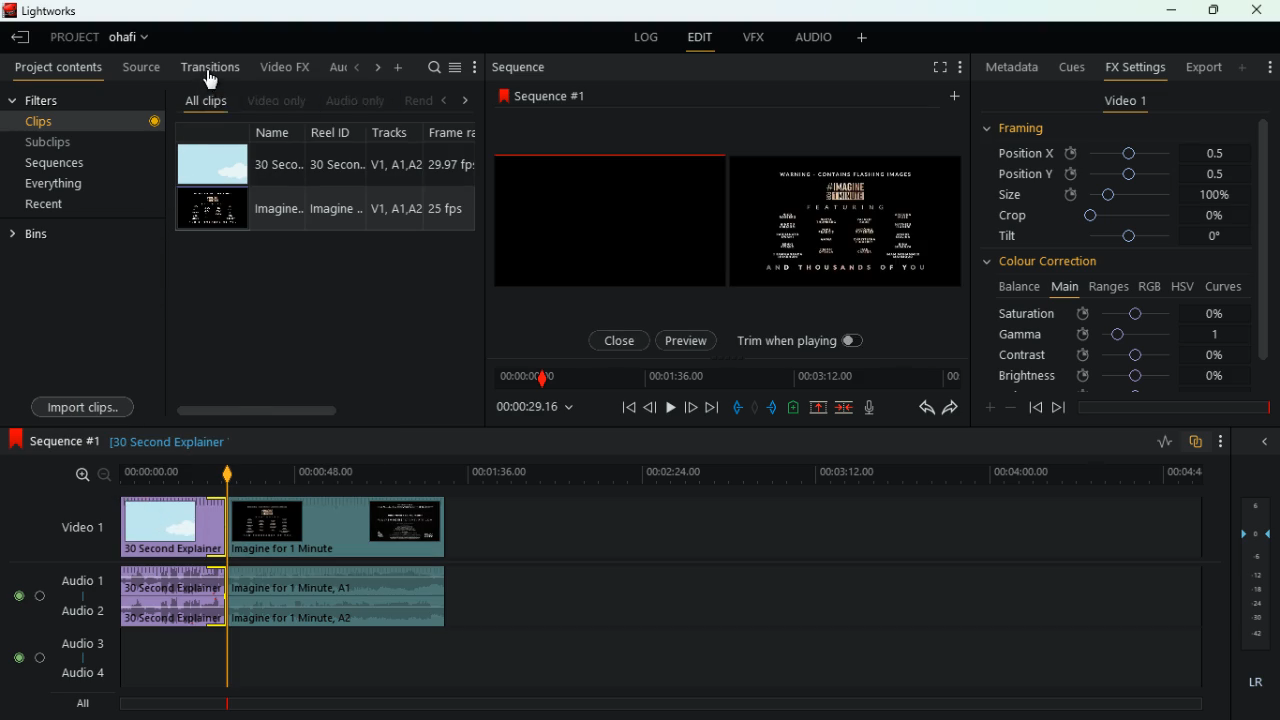  Describe the element at coordinates (400, 67) in the screenshot. I see `more` at that location.